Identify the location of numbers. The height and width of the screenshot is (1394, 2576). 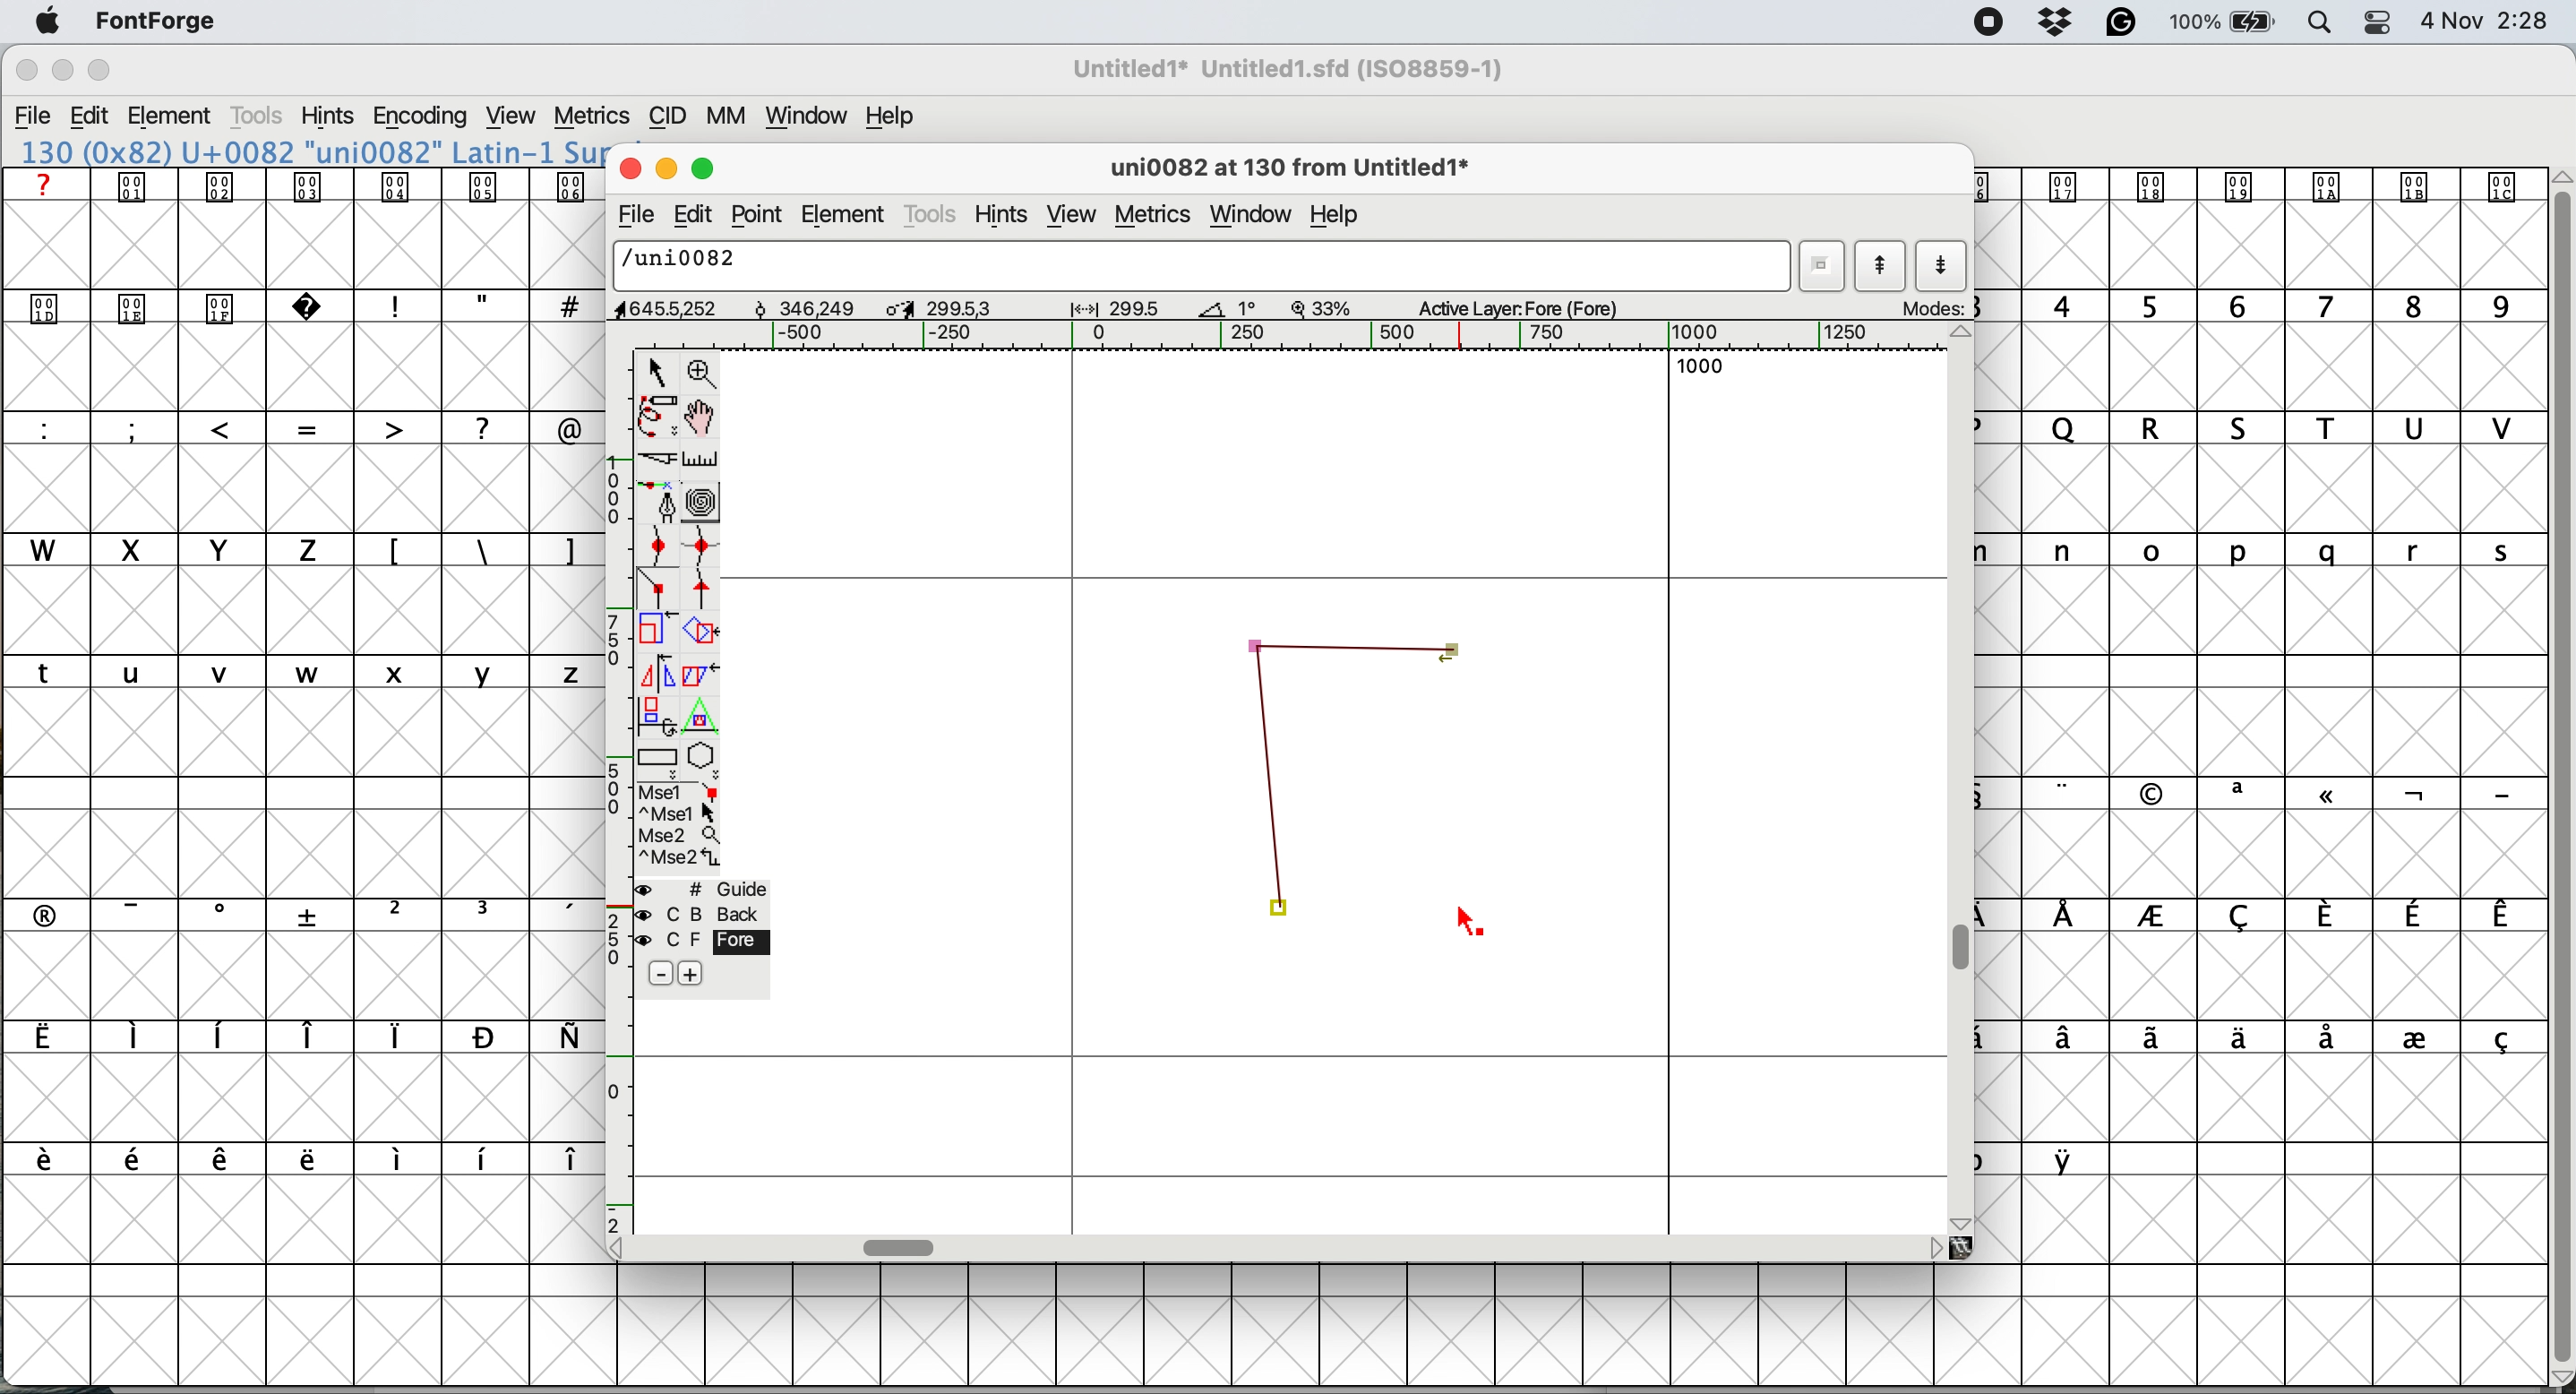
(2265, 305).